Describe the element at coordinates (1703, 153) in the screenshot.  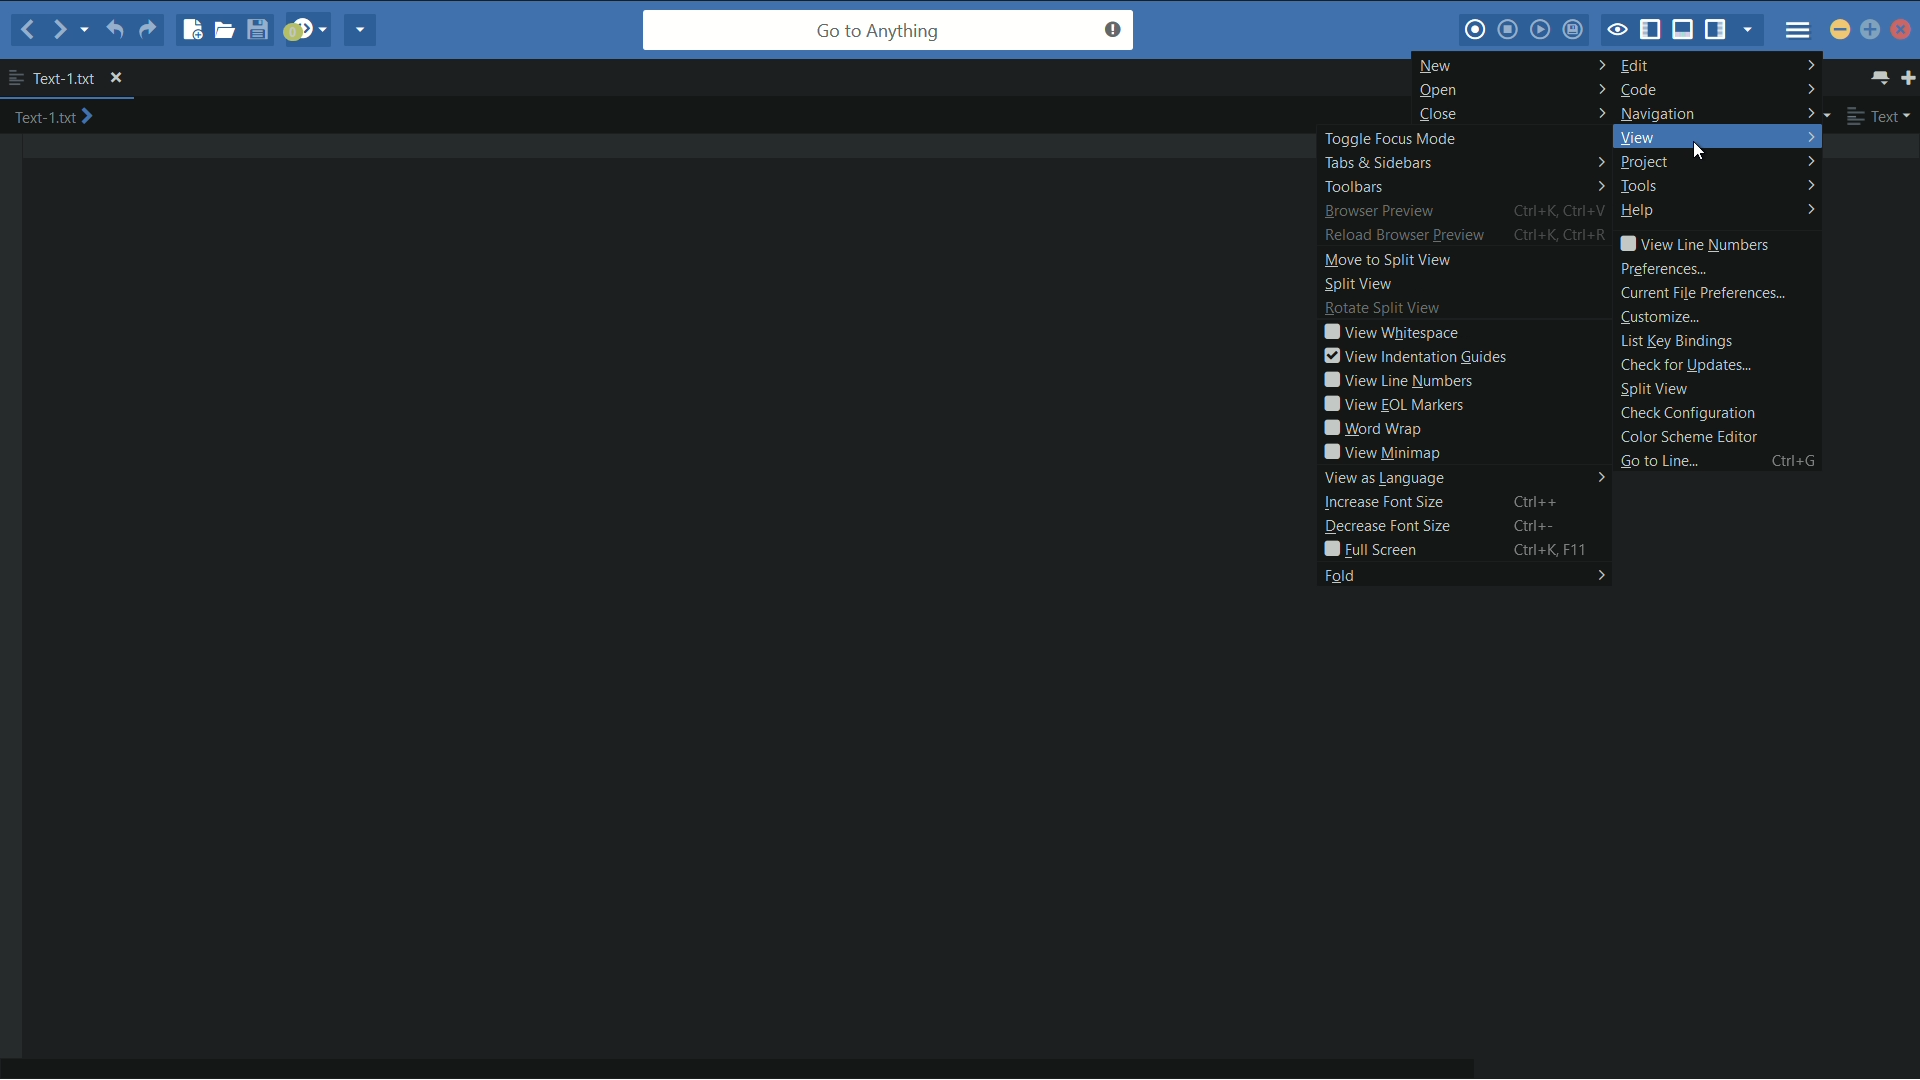
I see `cursor` at that location.